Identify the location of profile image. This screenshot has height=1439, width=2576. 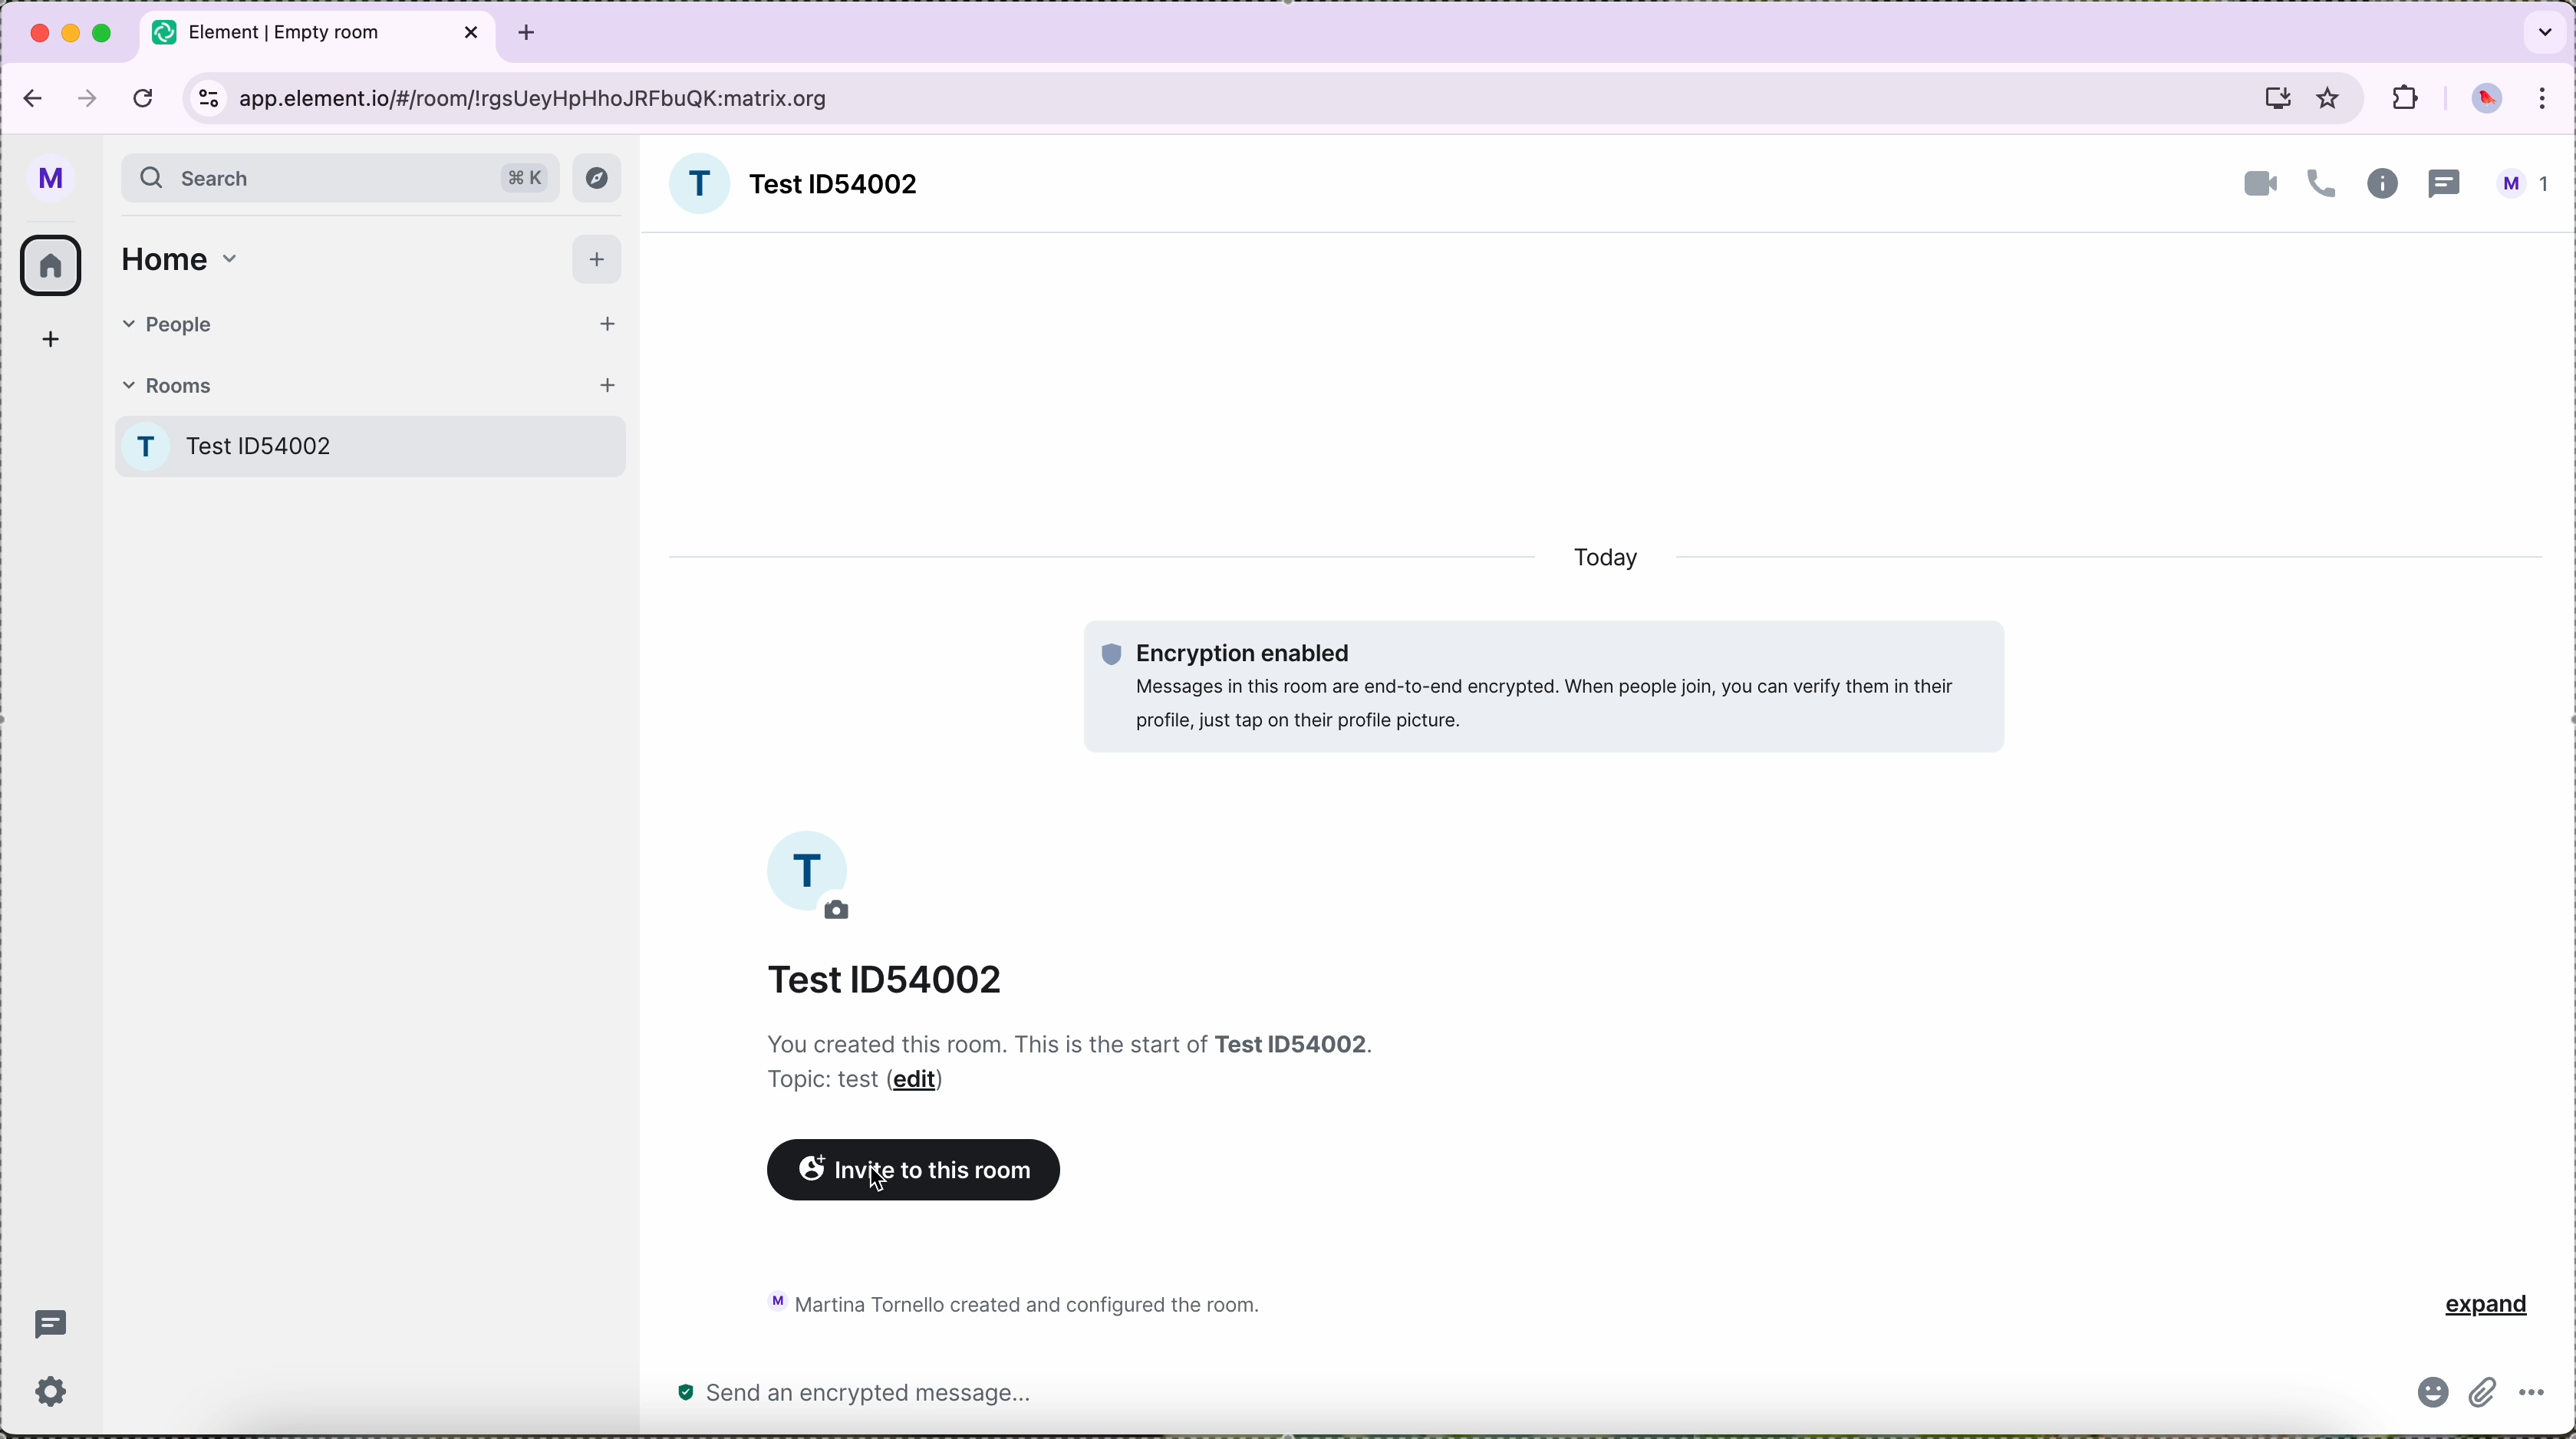
(813, 874).